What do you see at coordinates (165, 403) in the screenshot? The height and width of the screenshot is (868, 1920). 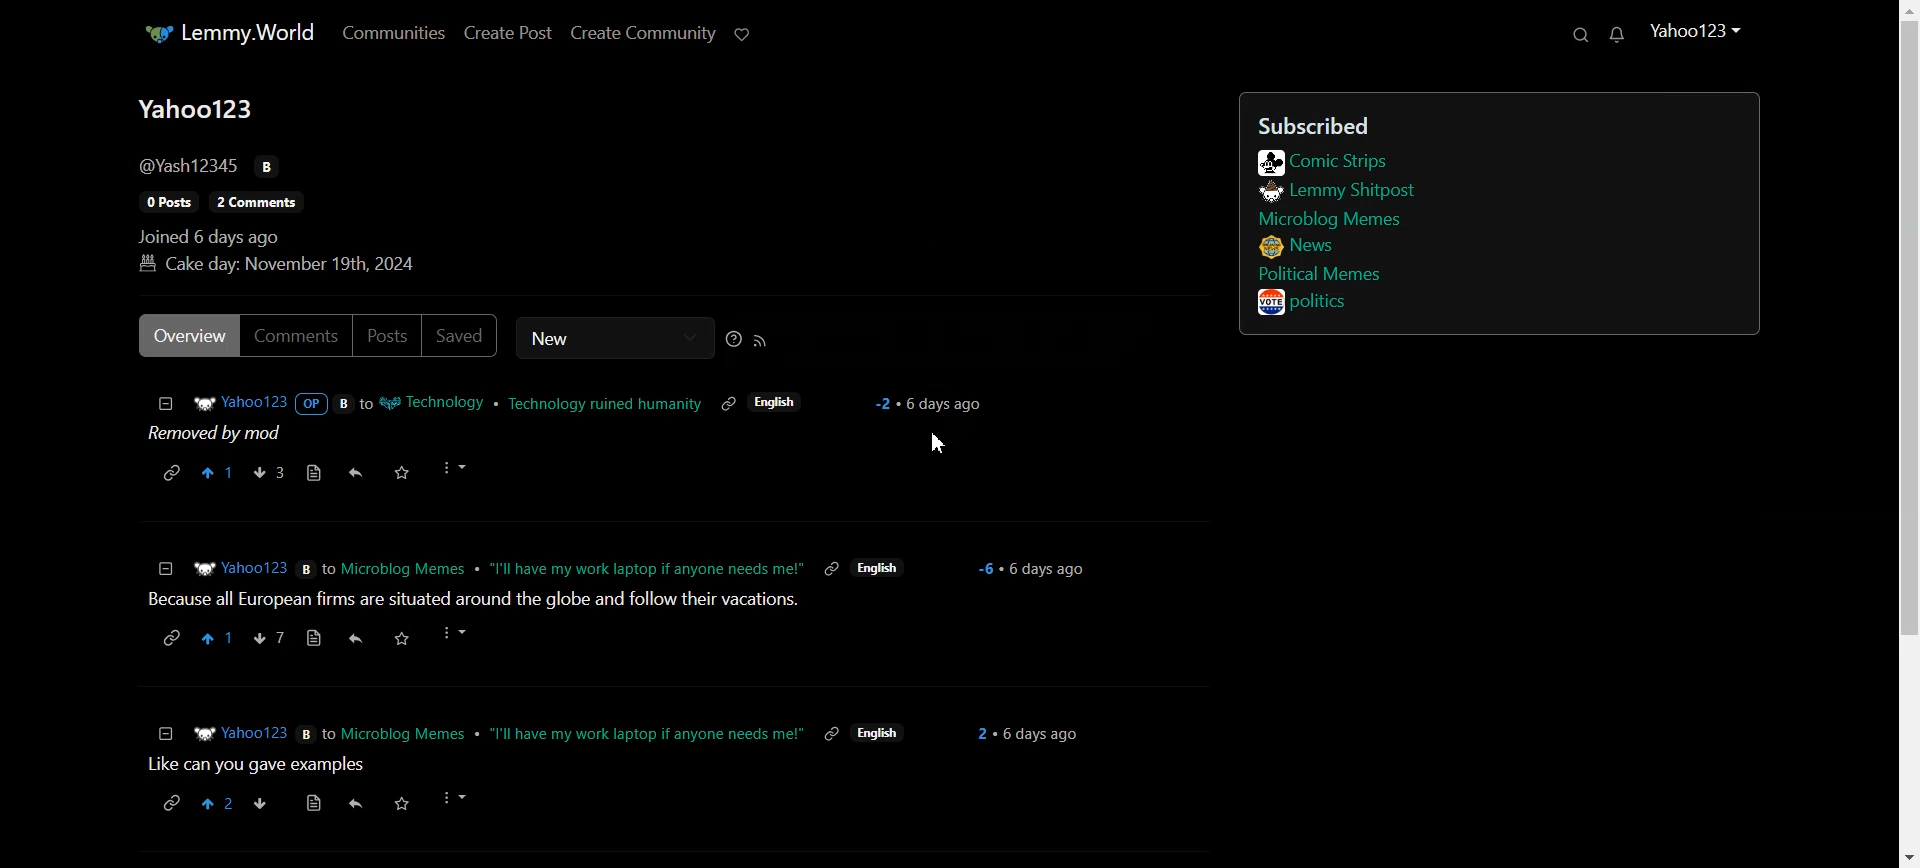 I see `Collapse` at bounding box center [165, 403].